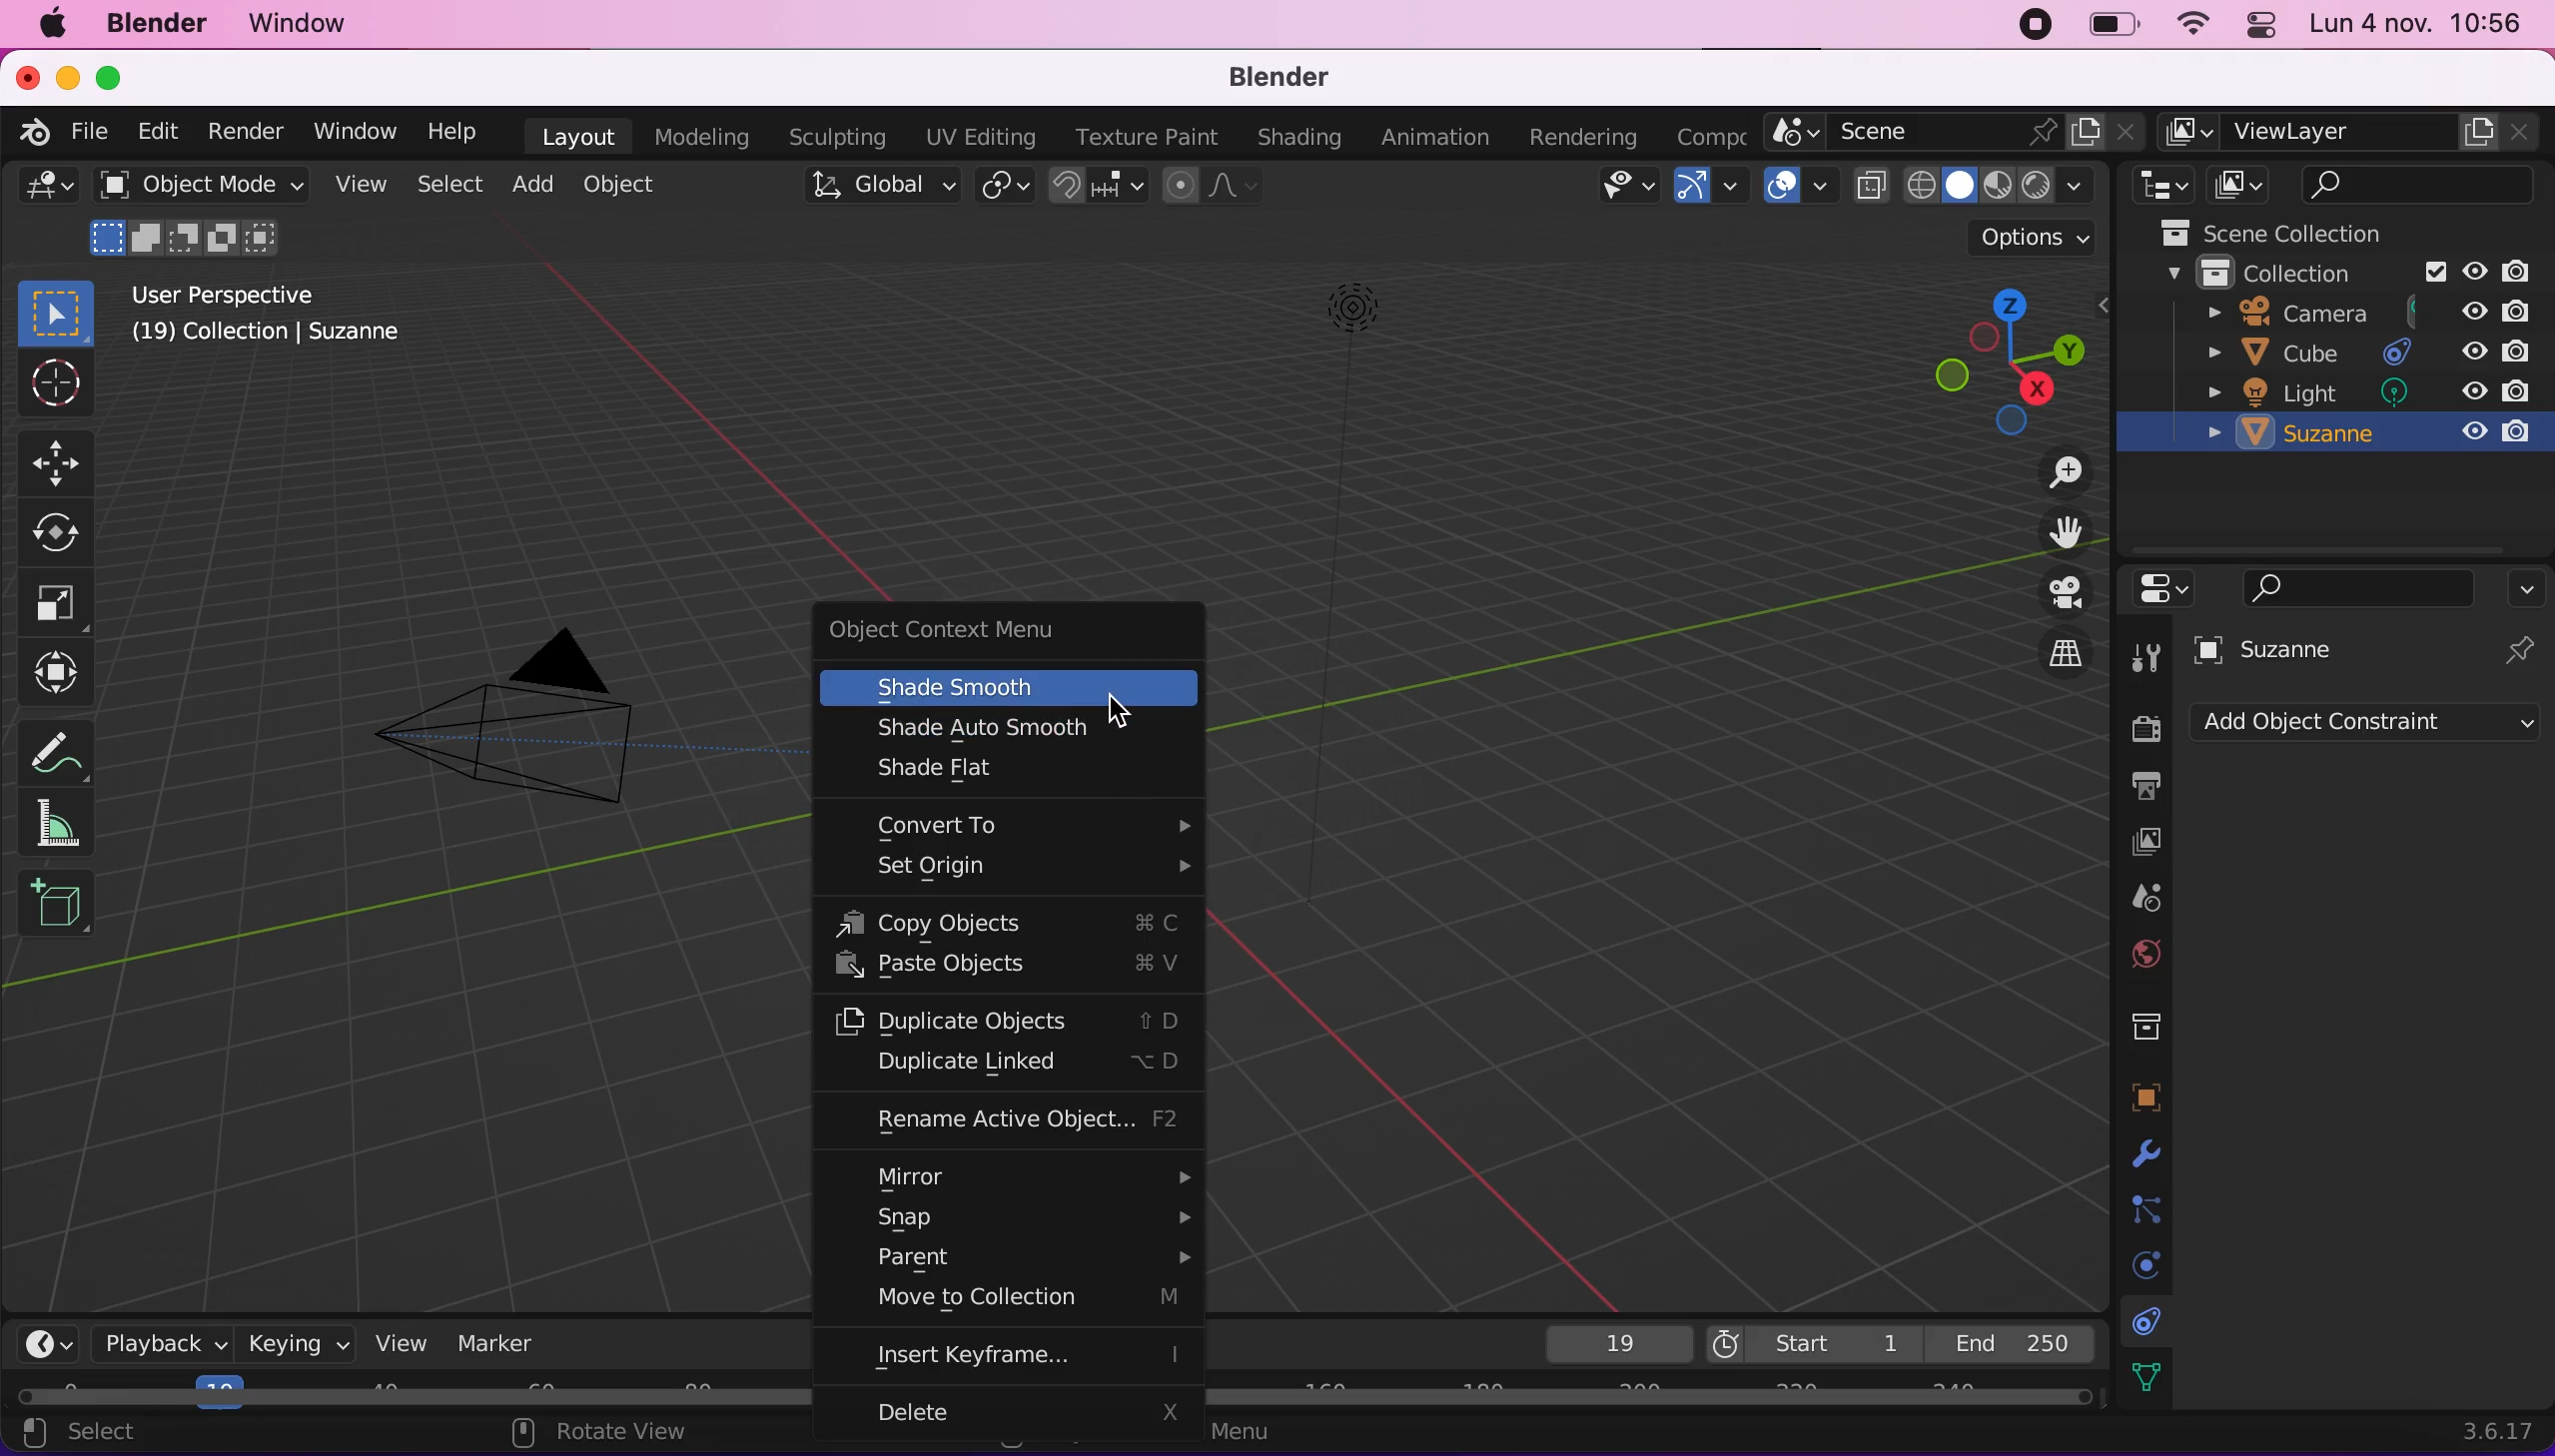 Image resolution: width=2555 pixels, height=1456 pixels. Describe the element at coordinates (2339, 133) in the screenshot. I see `viewlayer` at that location.